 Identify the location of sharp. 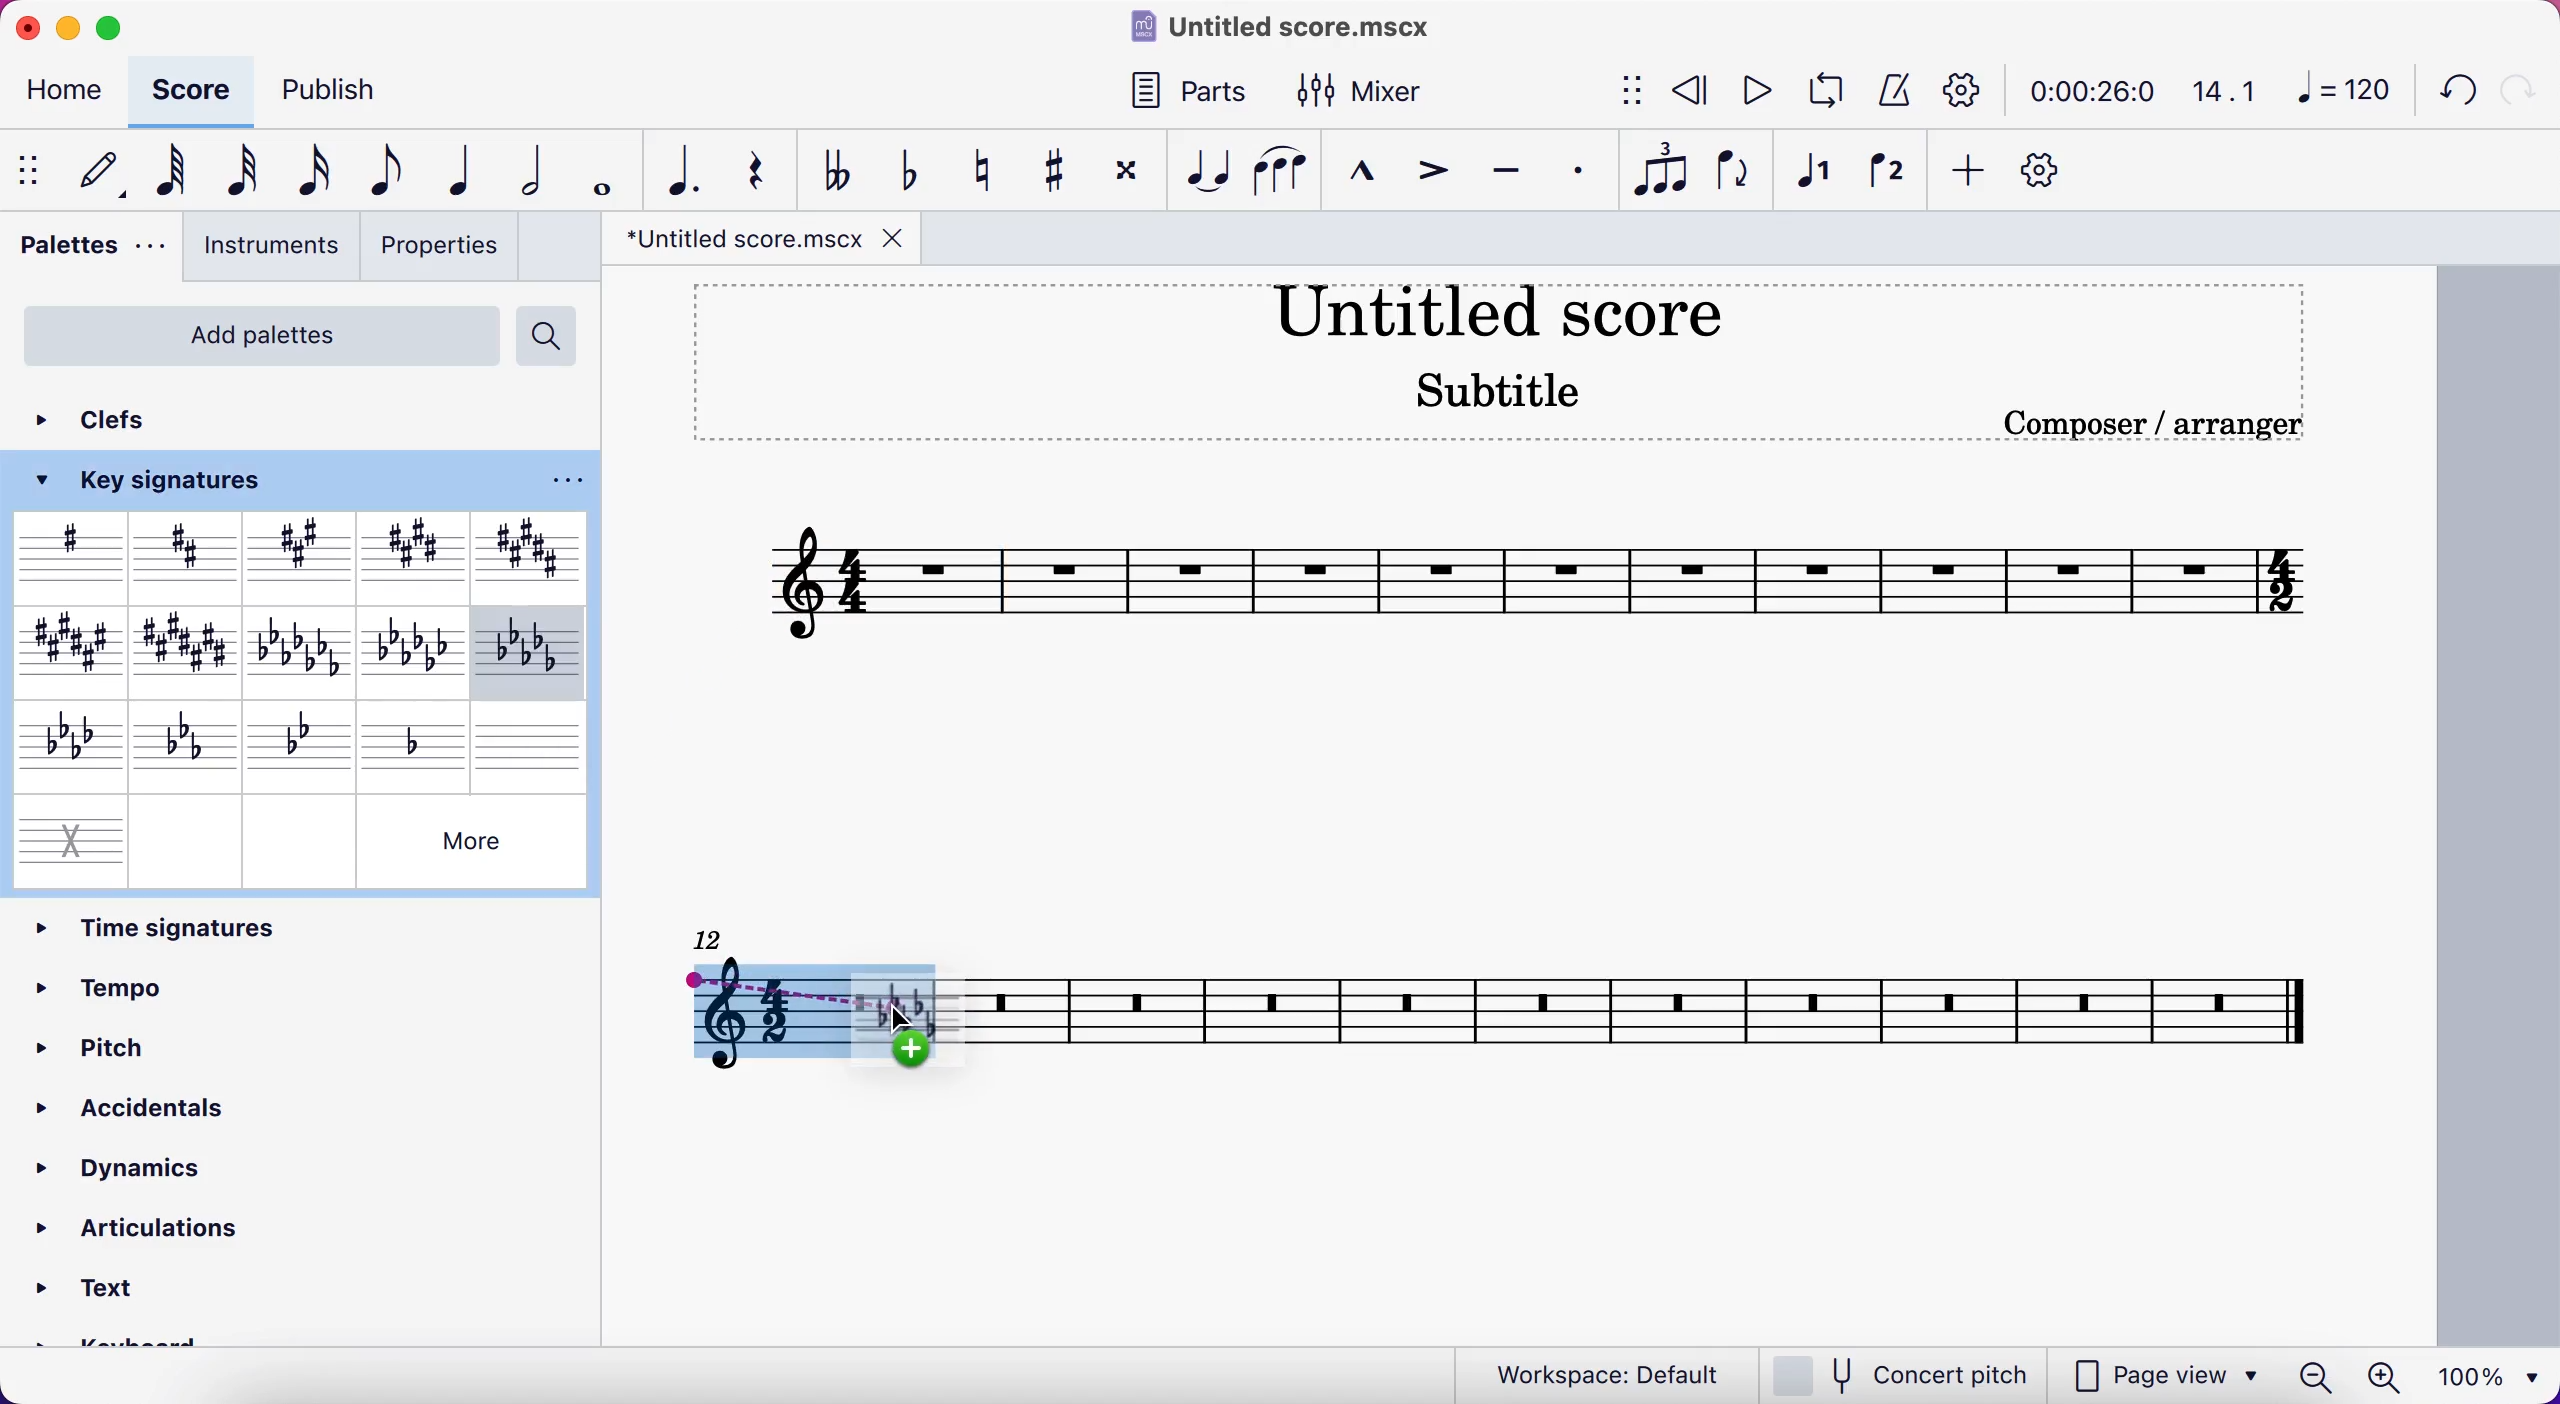
(68, 554).